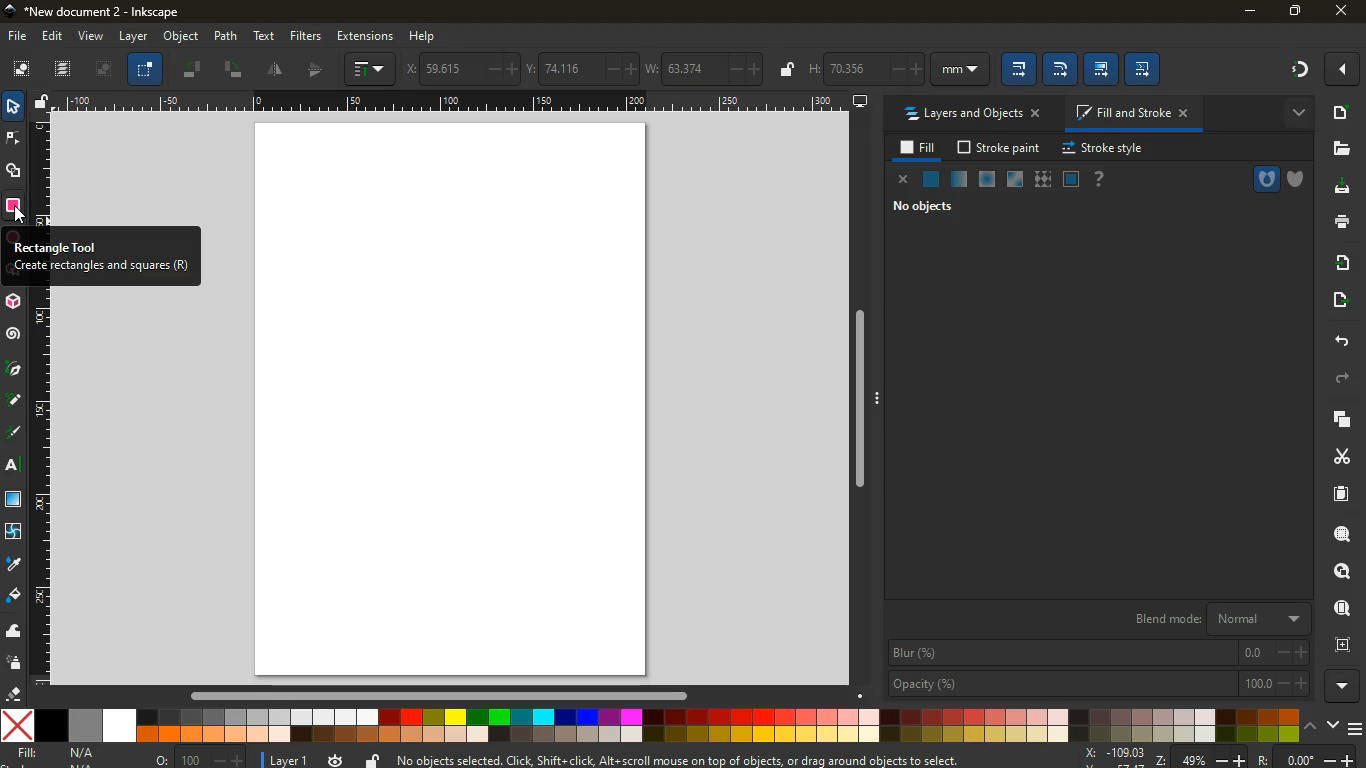 This screenshot has height=768, width=1366. Describe the element at coordinates (1131, 113) in the screenshot. I see `fill and stroke` at that location.